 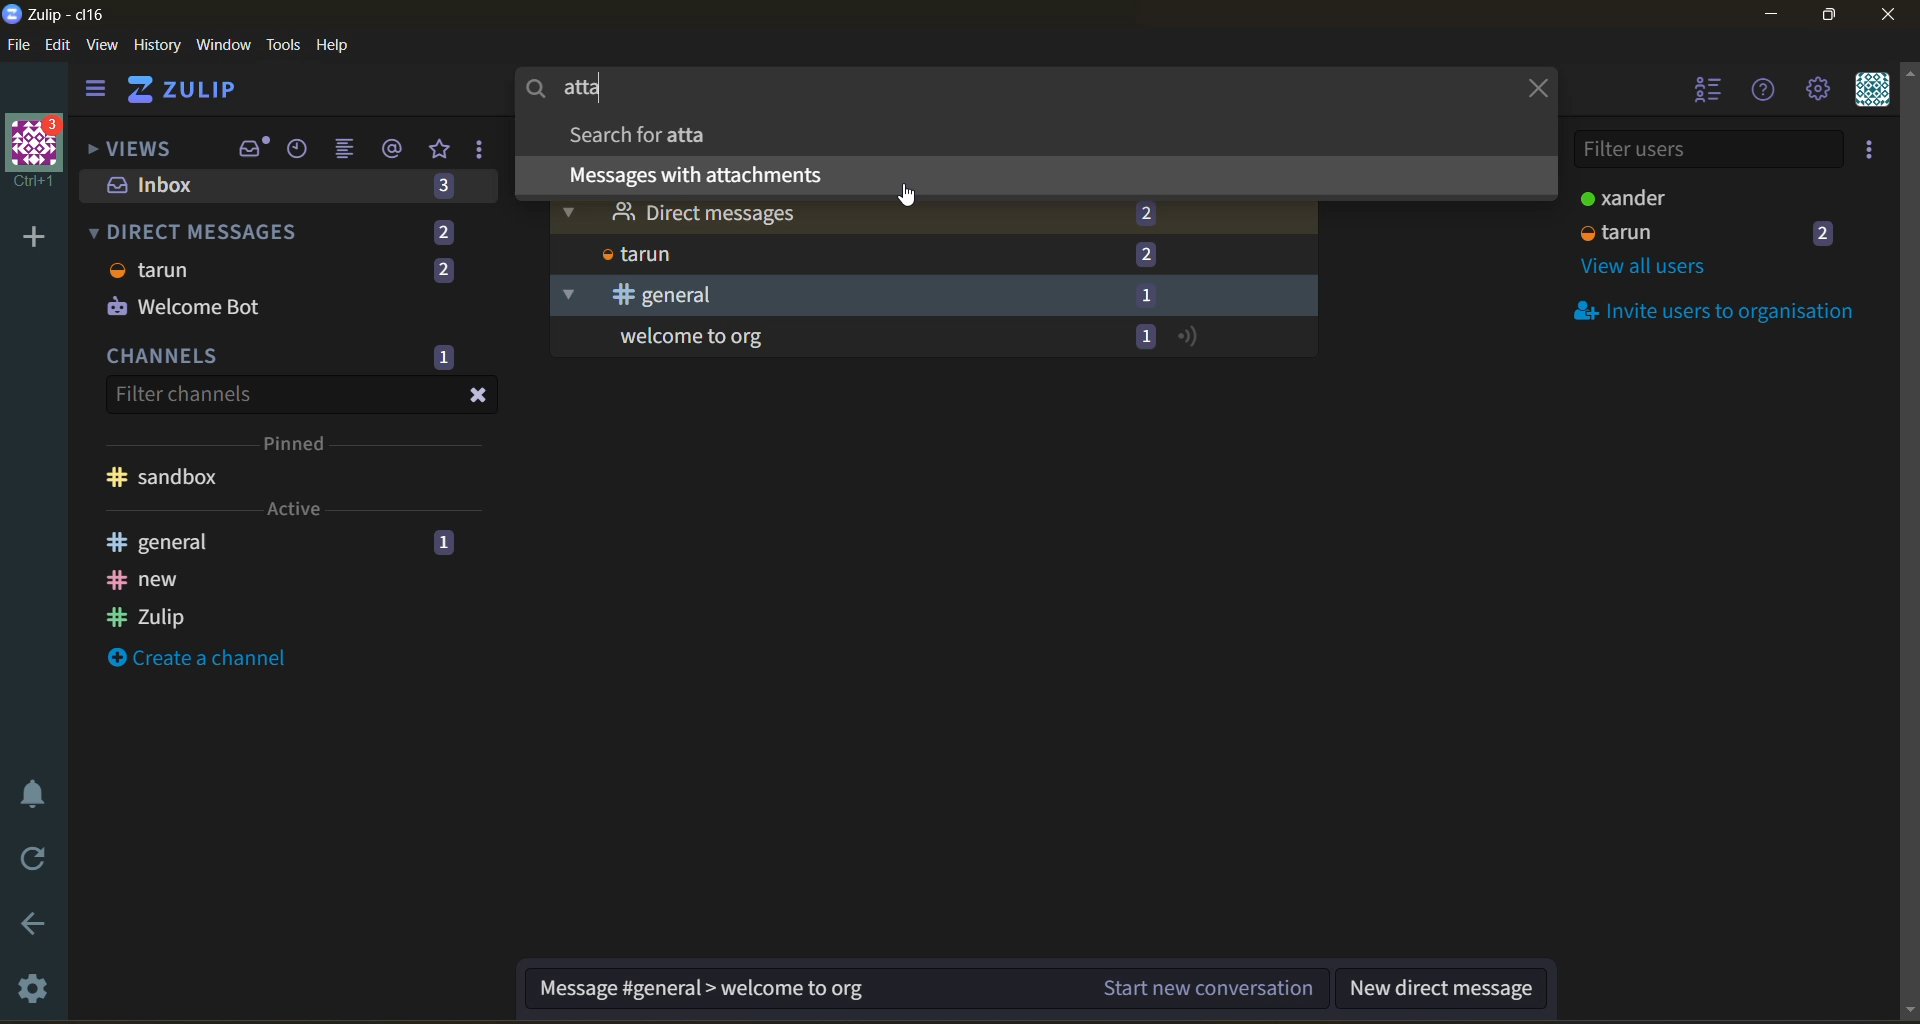 What do you see at coordinates (633, 296) in the screenshot?
I see `# general` at bounding box center [633, 296].